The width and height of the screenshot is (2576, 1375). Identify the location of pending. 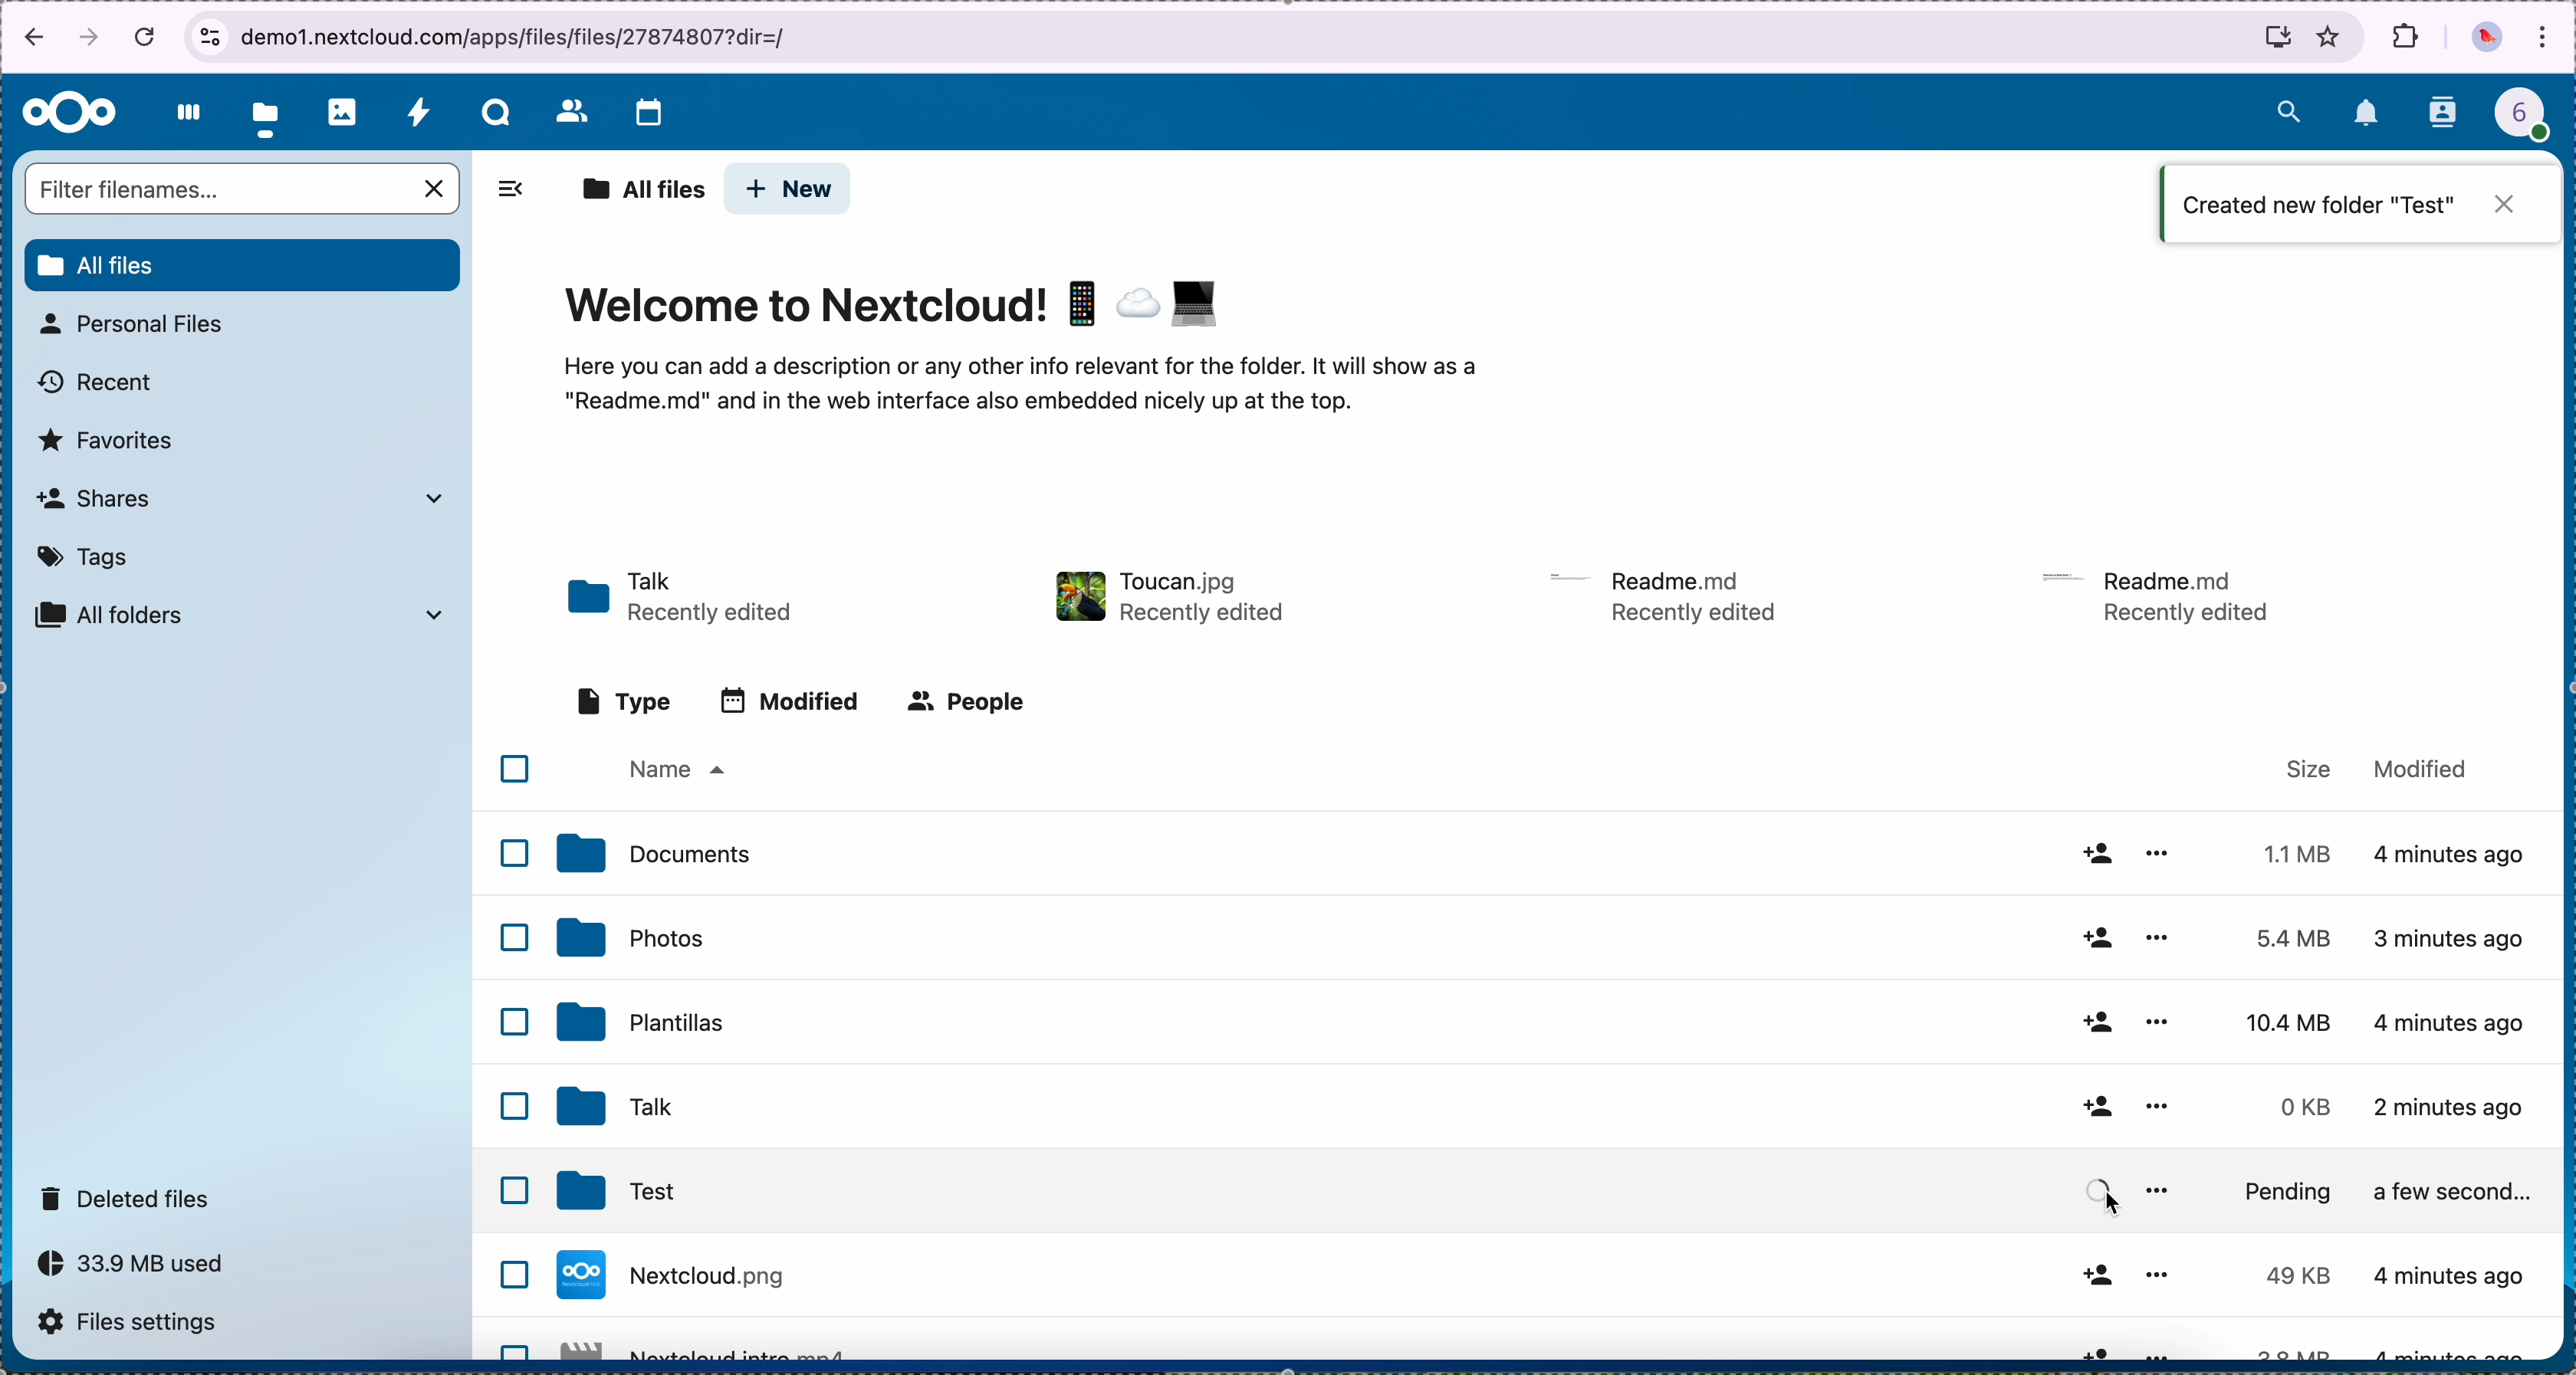
(2300, 1198).